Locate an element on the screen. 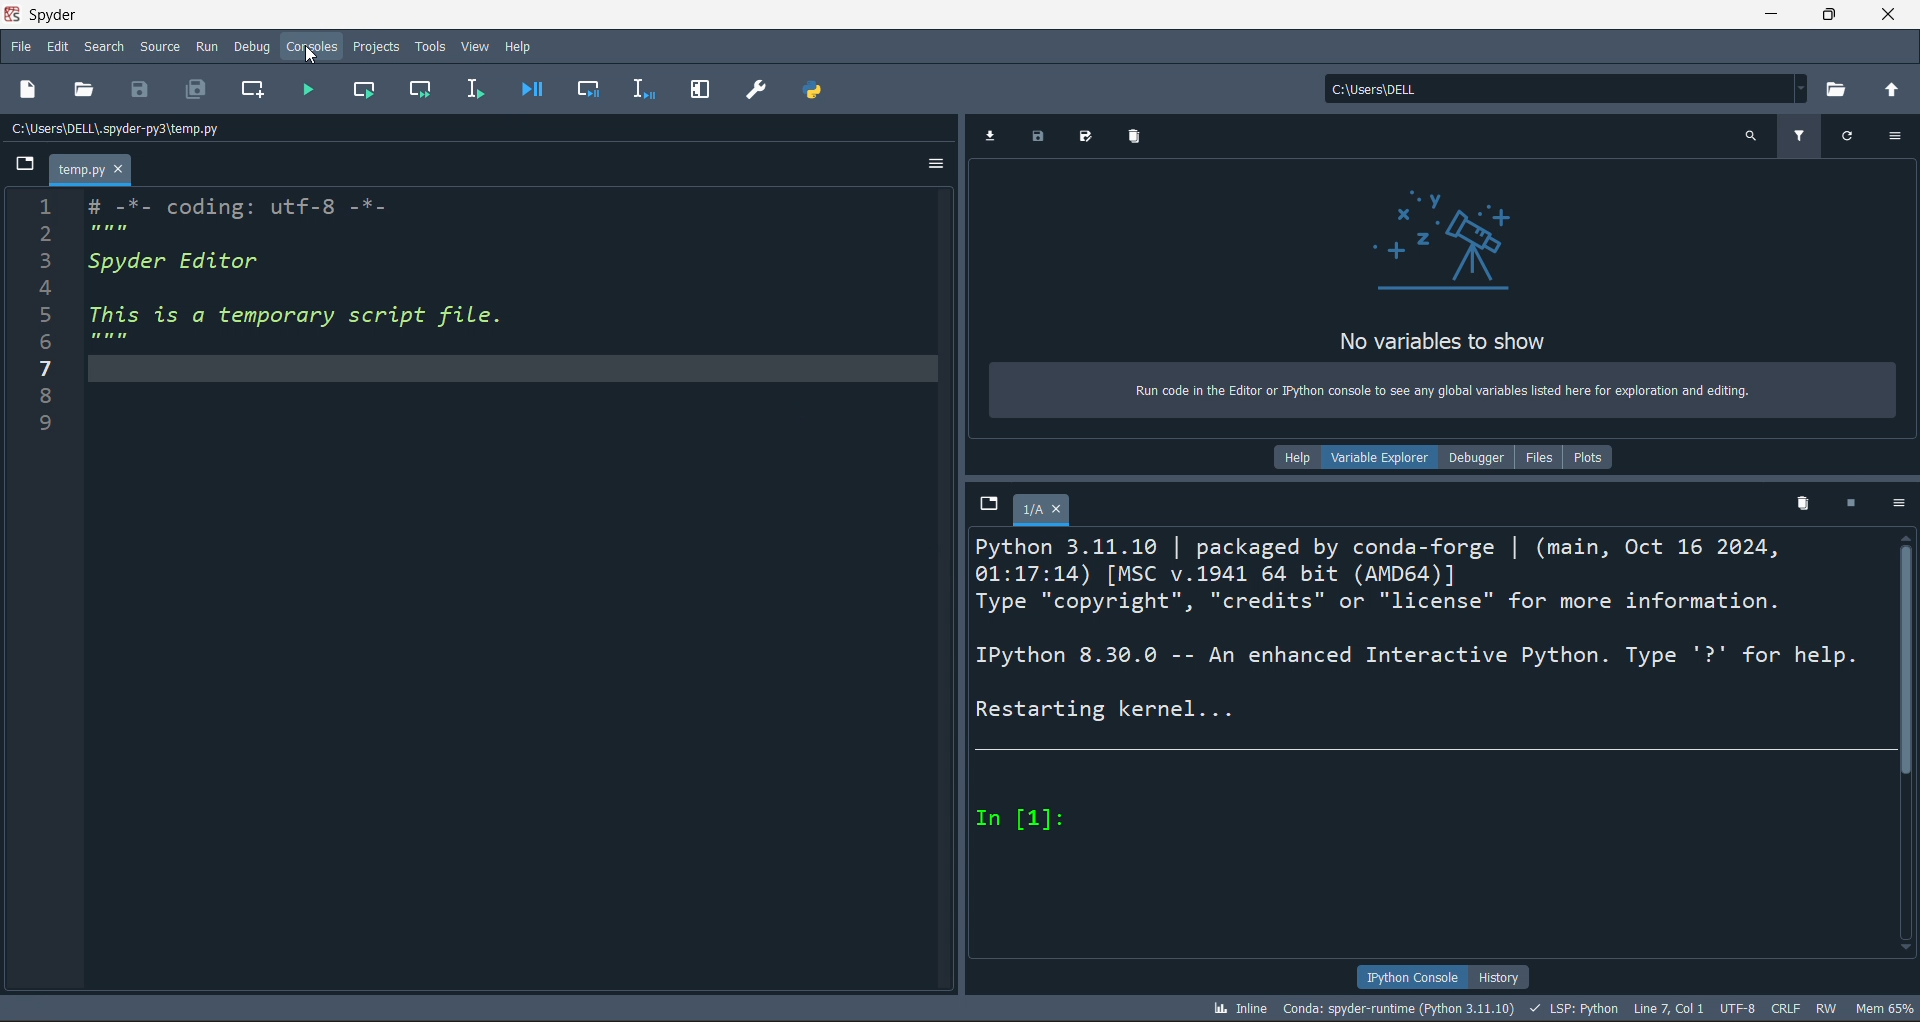 This screenshot has width=1920, height=1022. variable explorer is located at coordinates (1378, 457).